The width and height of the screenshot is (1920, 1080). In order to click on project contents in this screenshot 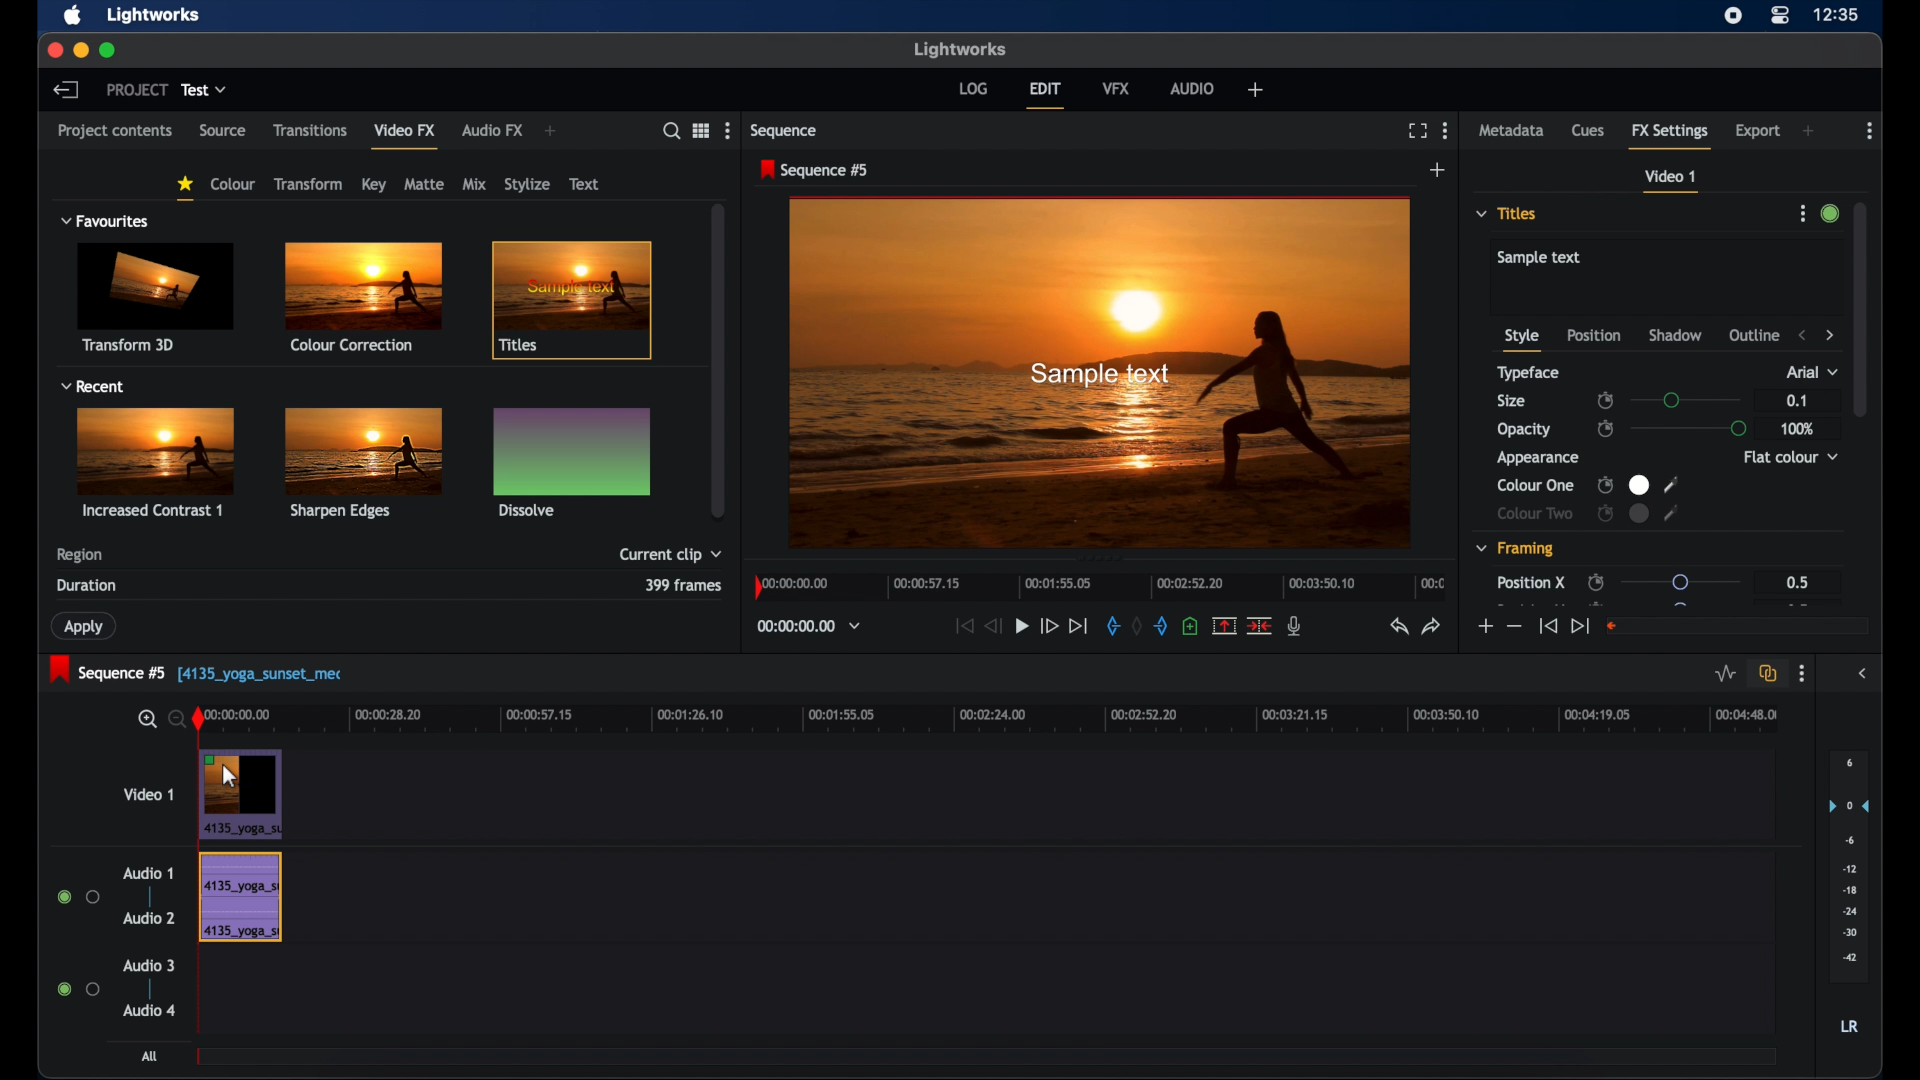, I will do `click(115, 136)`.